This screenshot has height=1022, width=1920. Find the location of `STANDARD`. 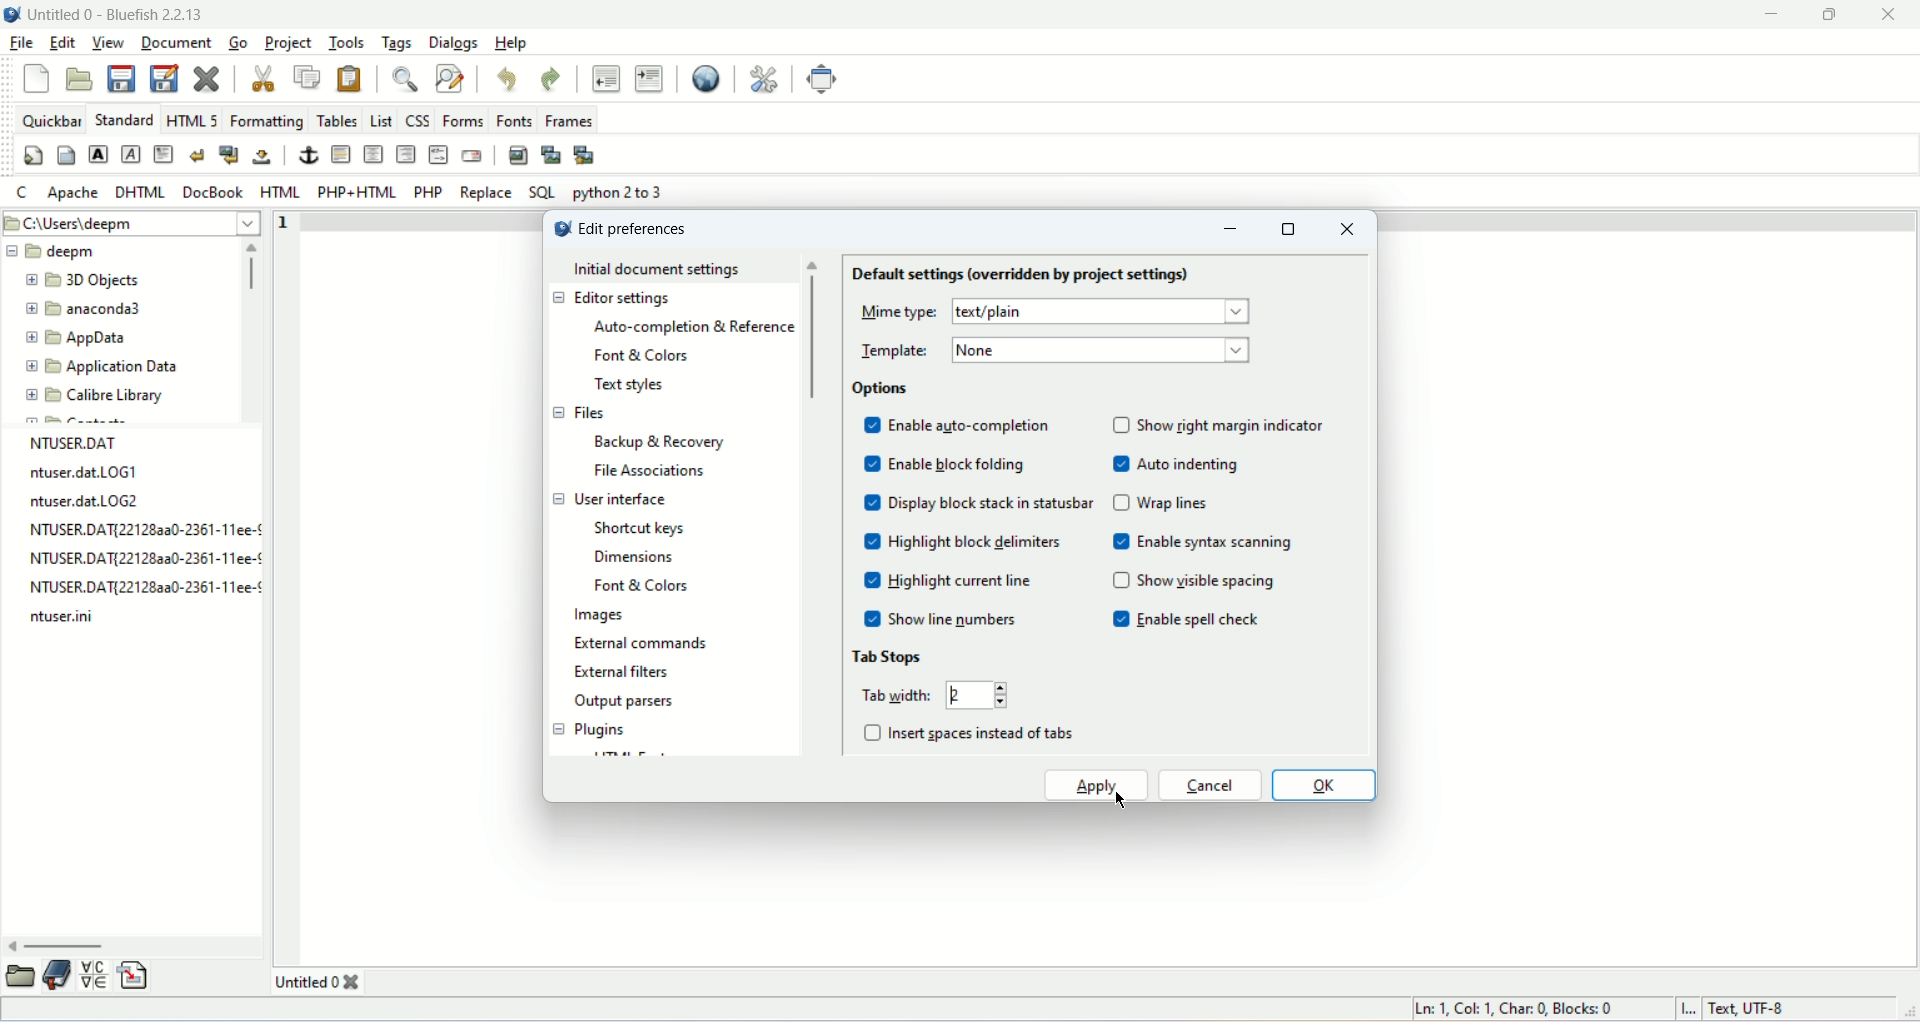

STANDARD is located at coordinates (123, 118).